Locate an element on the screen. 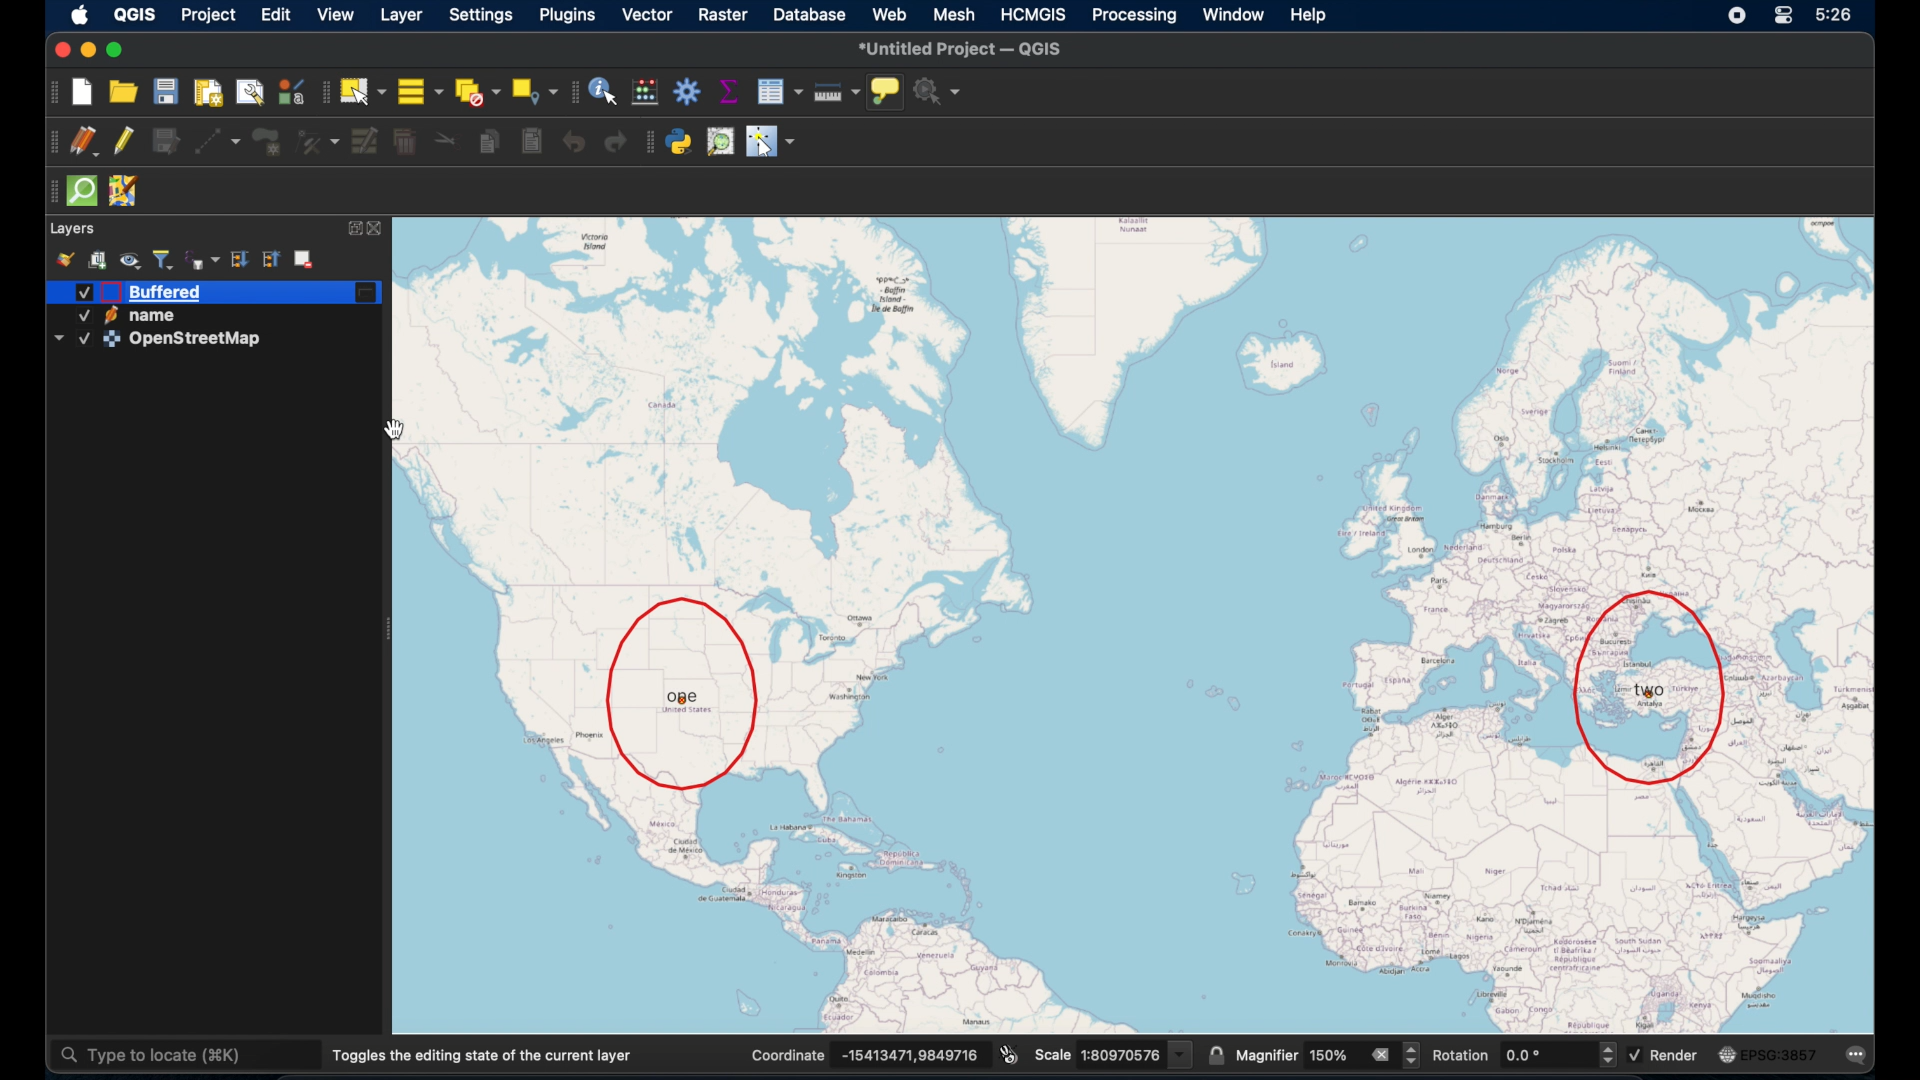 This screenshot has width=1920, height=1080. messages is located at coordinates (1859, 1055).